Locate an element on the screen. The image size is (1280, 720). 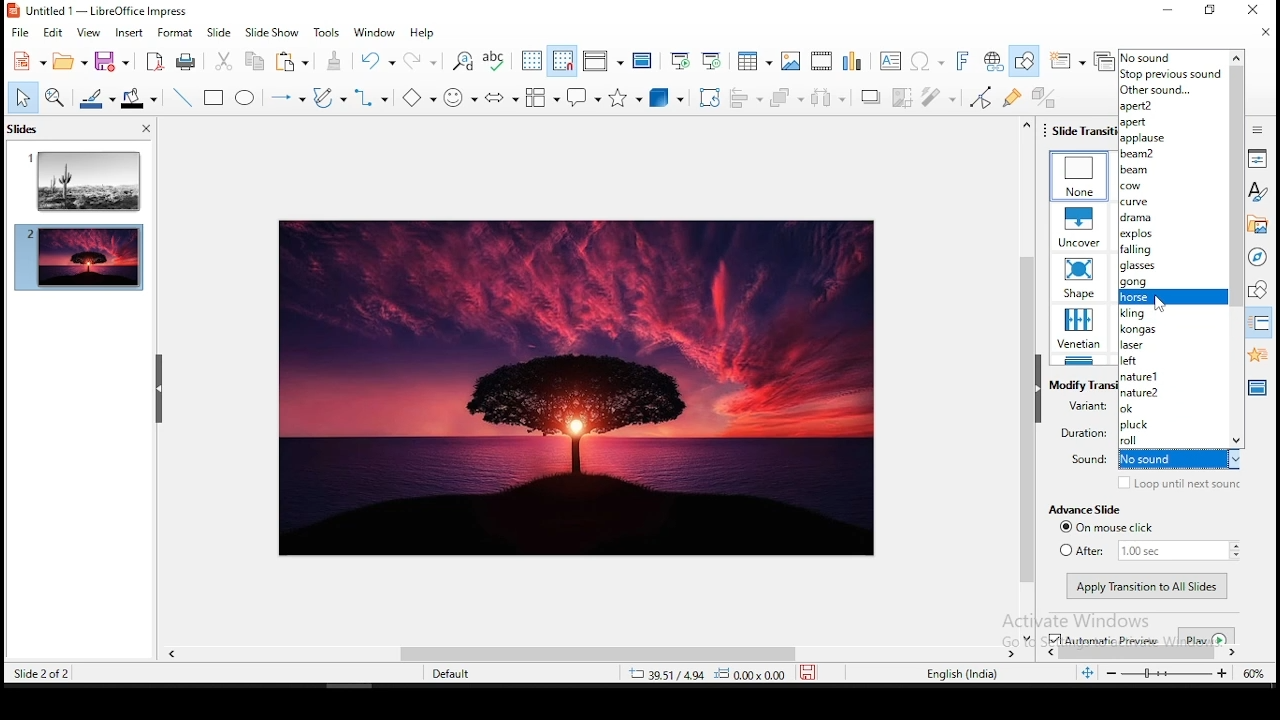
callout shapes is located at coordinates (583, 96).